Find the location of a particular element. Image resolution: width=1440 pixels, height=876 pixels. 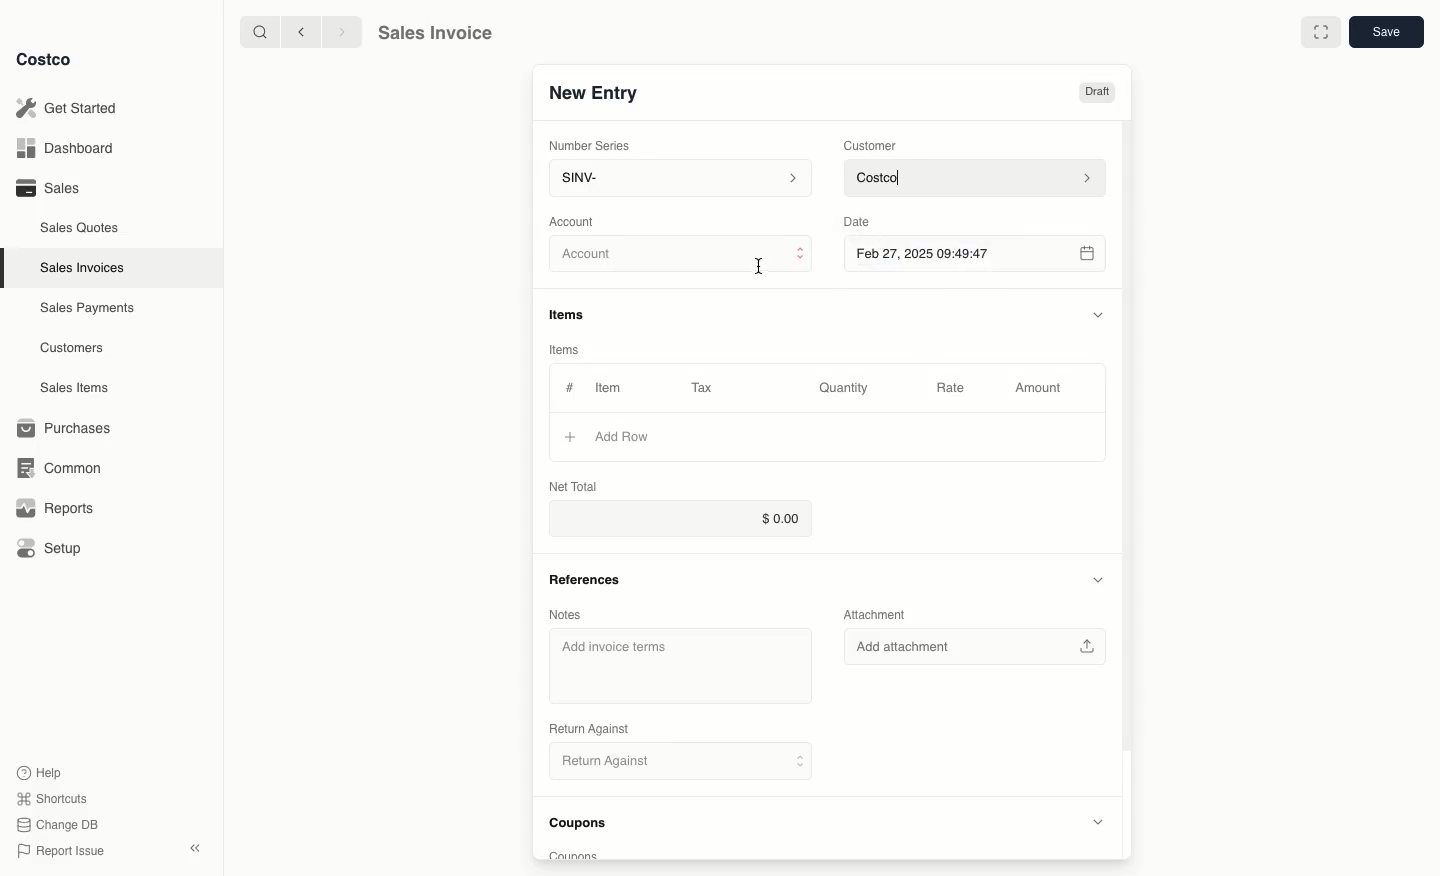

‘Add invoice terms is located at coordinates (618, 648).